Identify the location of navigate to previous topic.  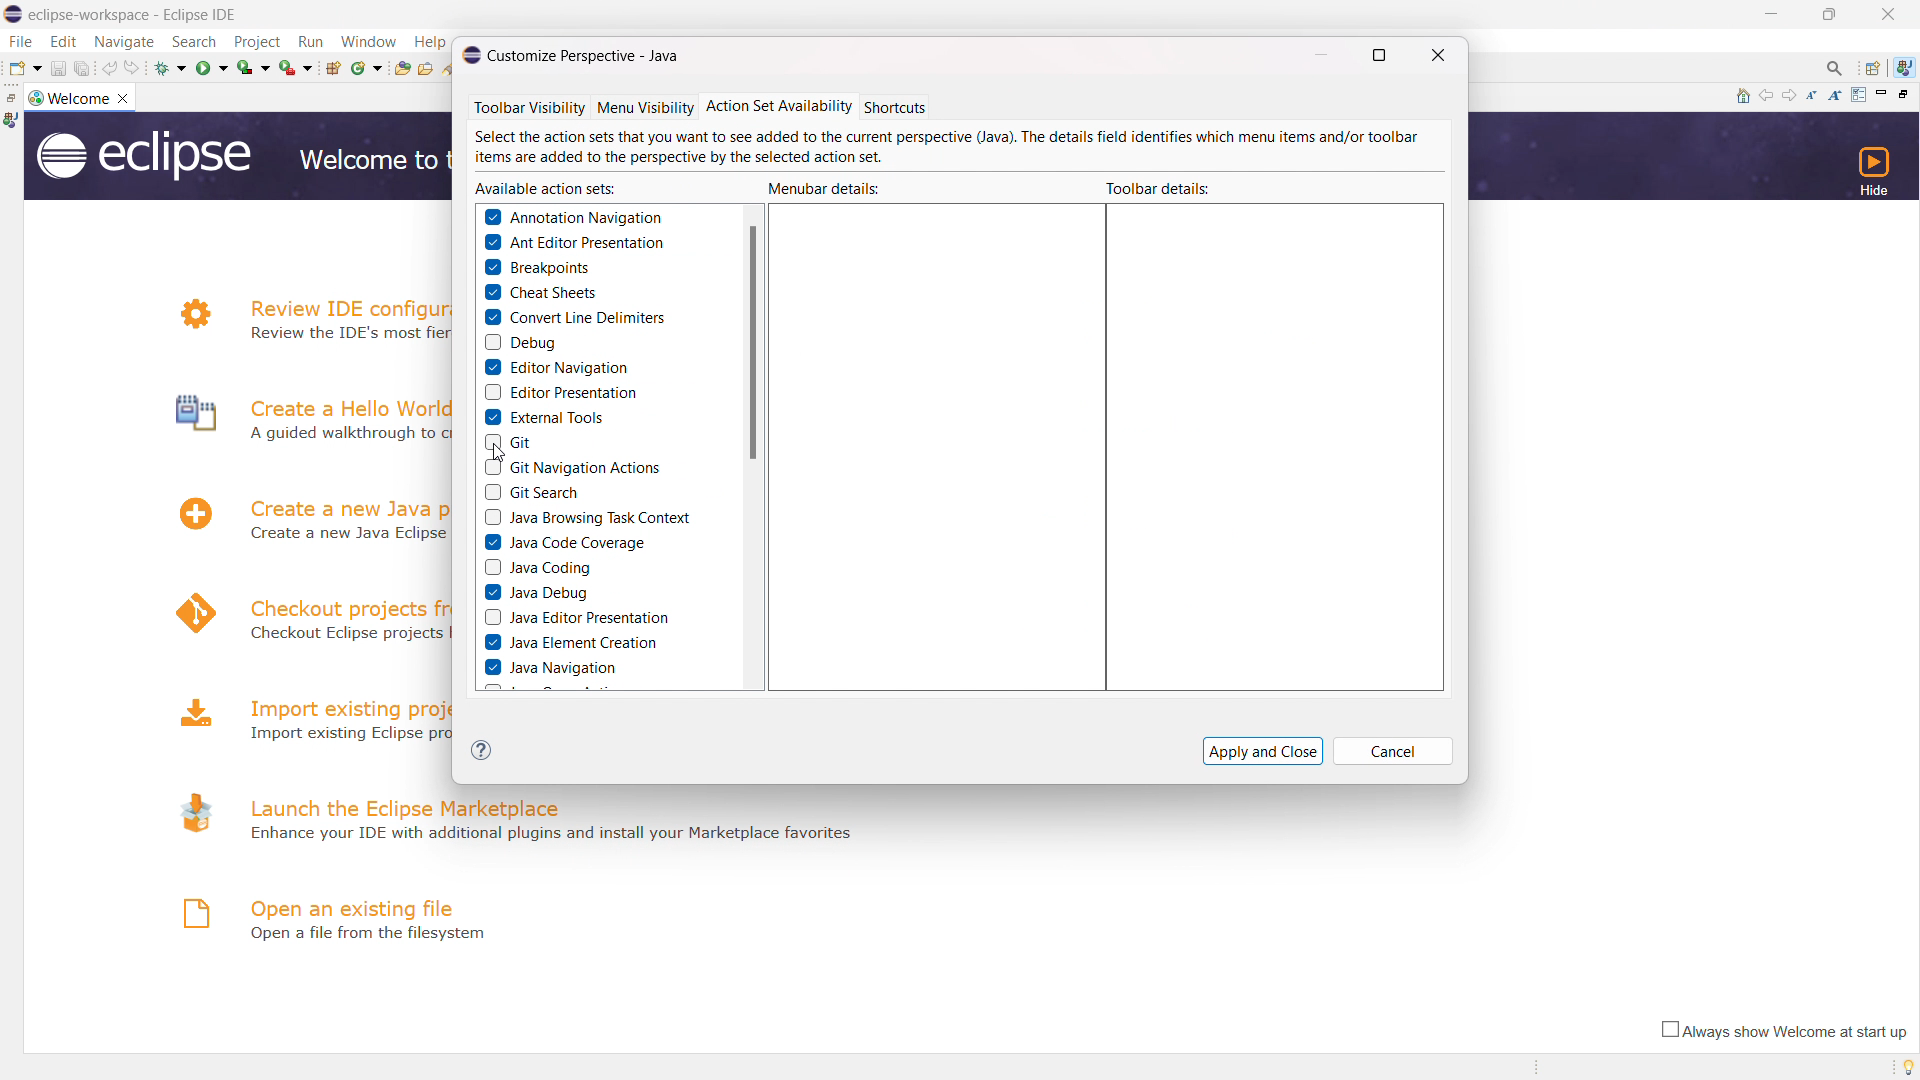
(1766, 96).